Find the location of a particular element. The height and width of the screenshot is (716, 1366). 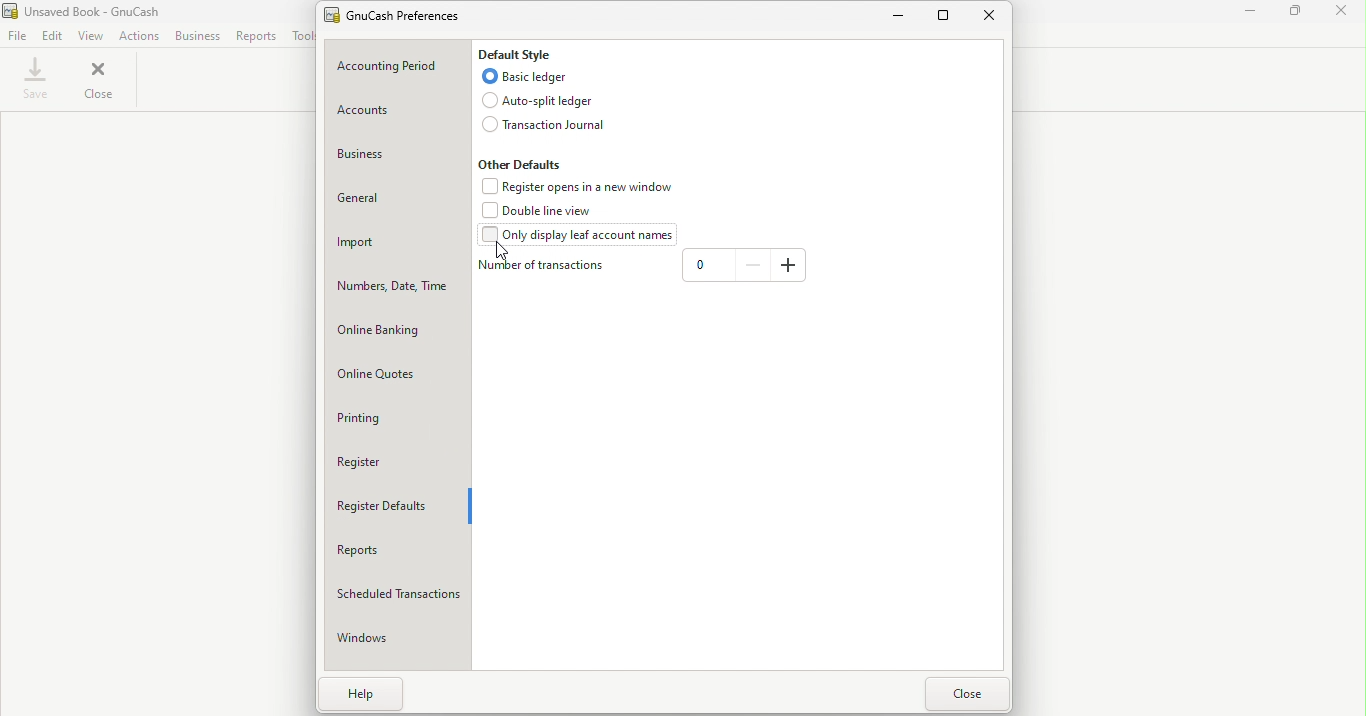

Minimize is located at coordinates (894, 18).